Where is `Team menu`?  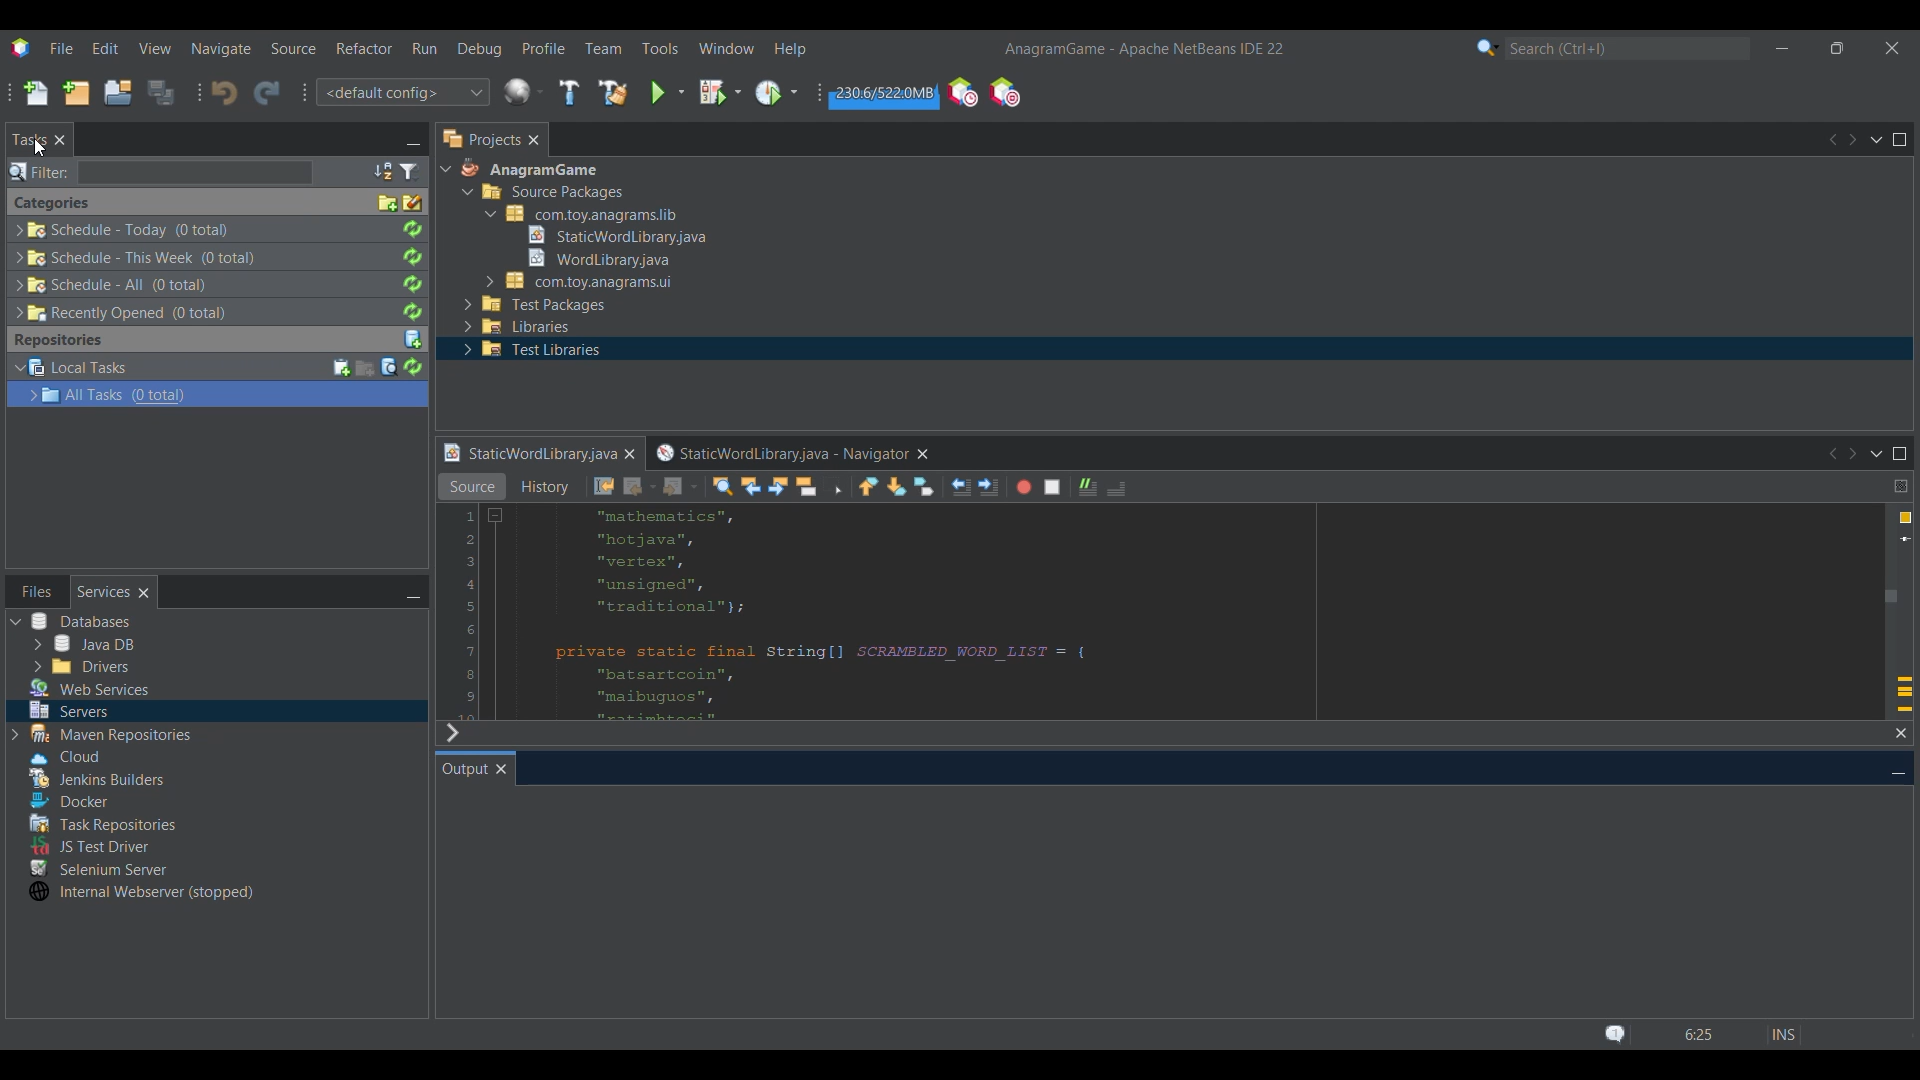 Team menu is located at coordinates (604, 48).